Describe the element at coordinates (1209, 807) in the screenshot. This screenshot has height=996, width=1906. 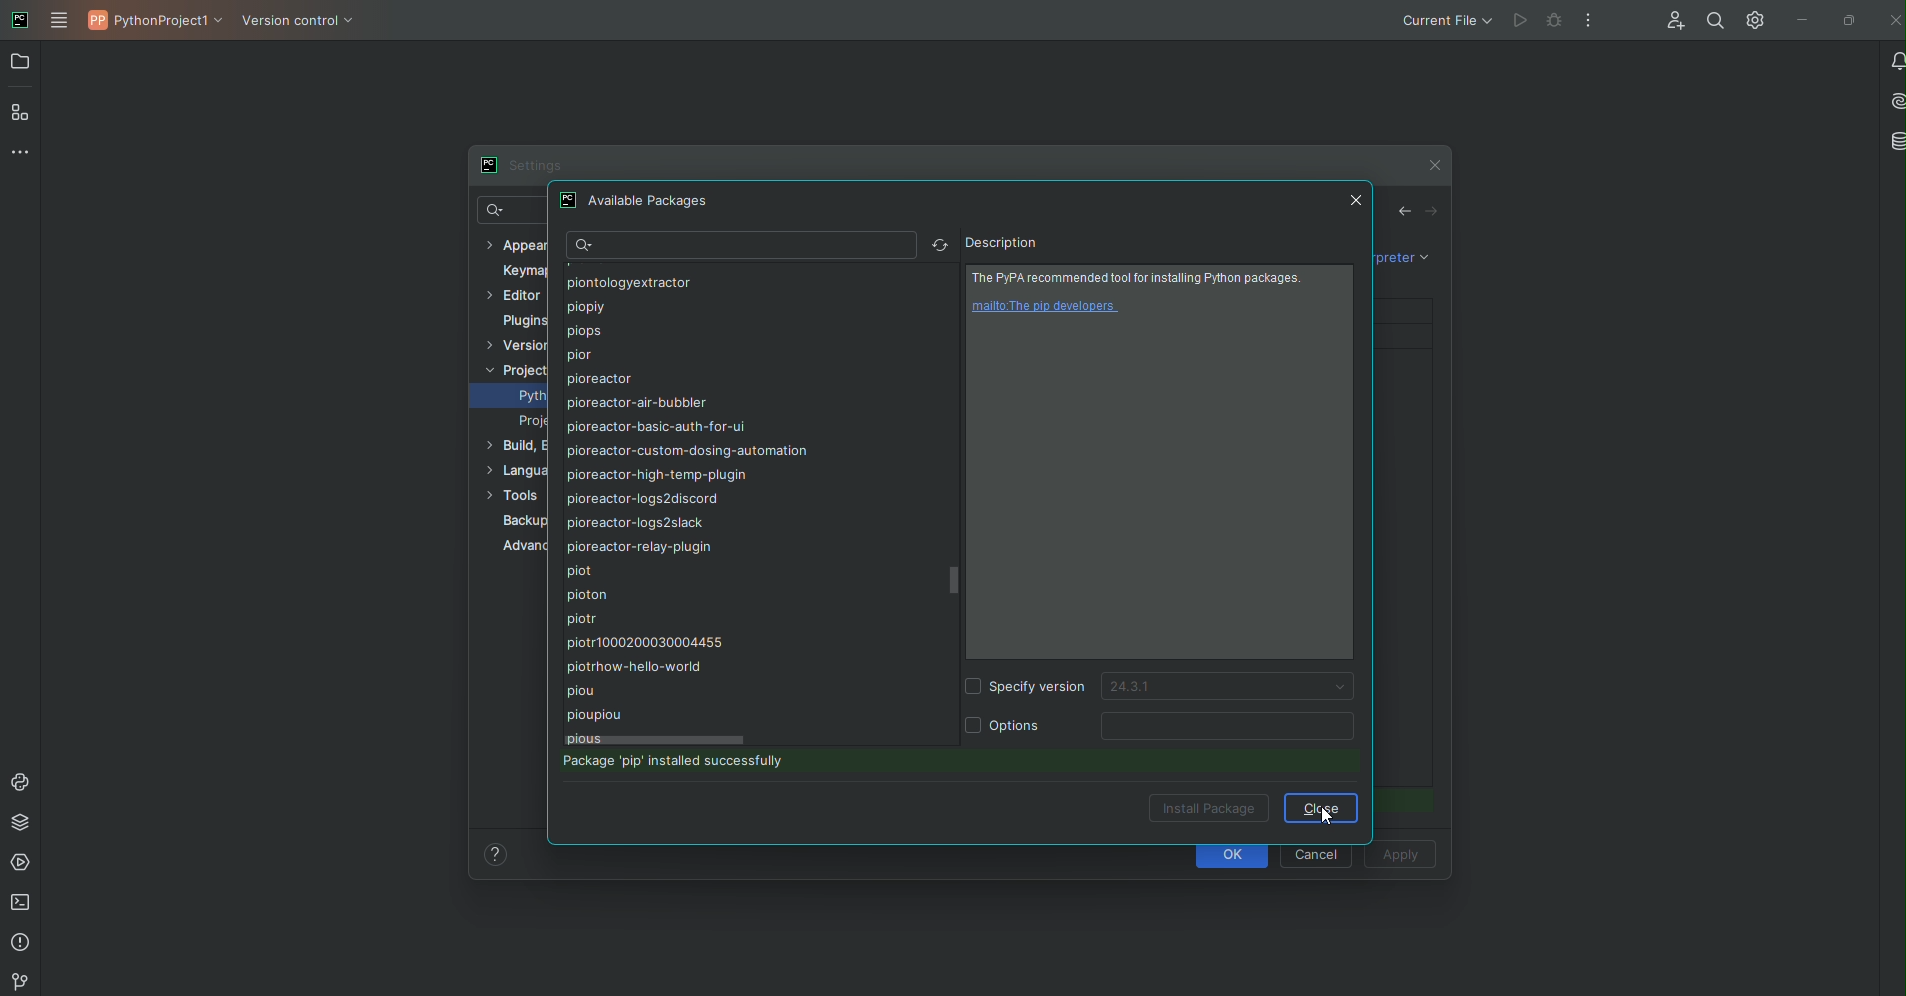
I see `Install package` at that location.